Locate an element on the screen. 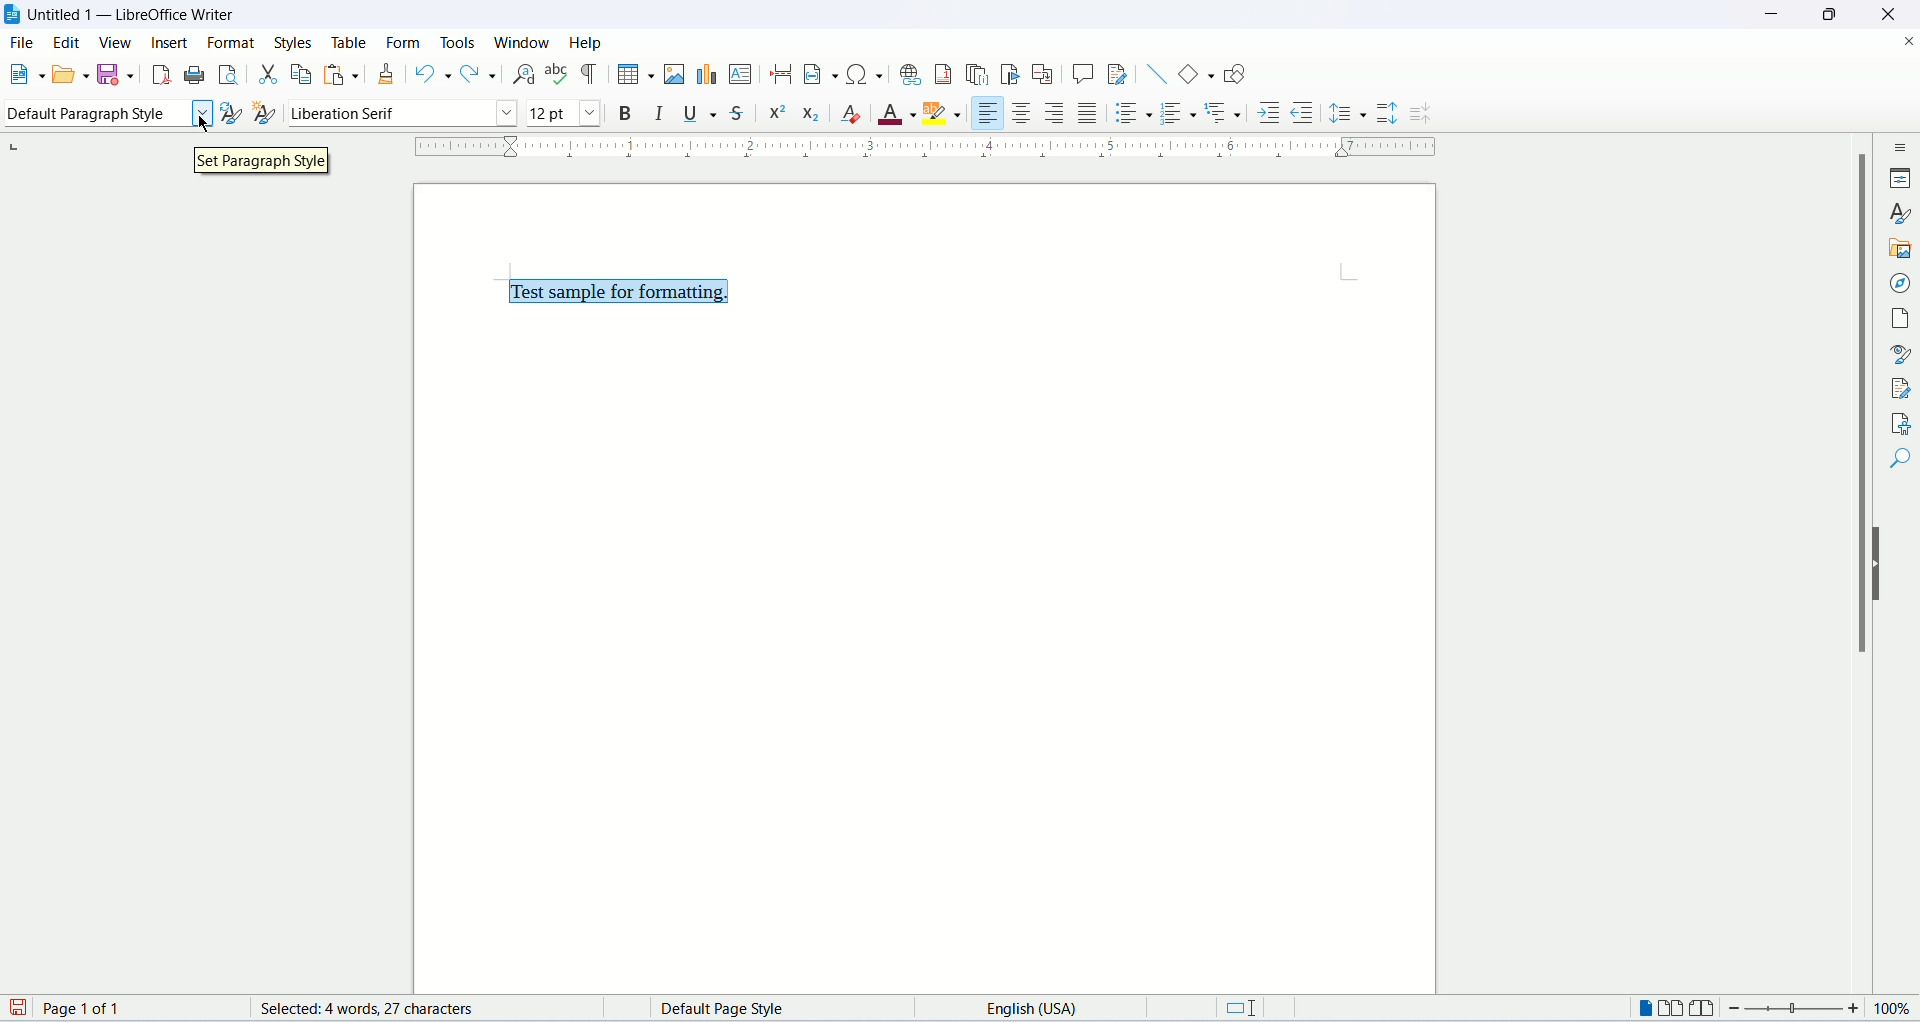 The width and height of the screenshot is (1920, 1022). font name is located at coordinates (401, 112).